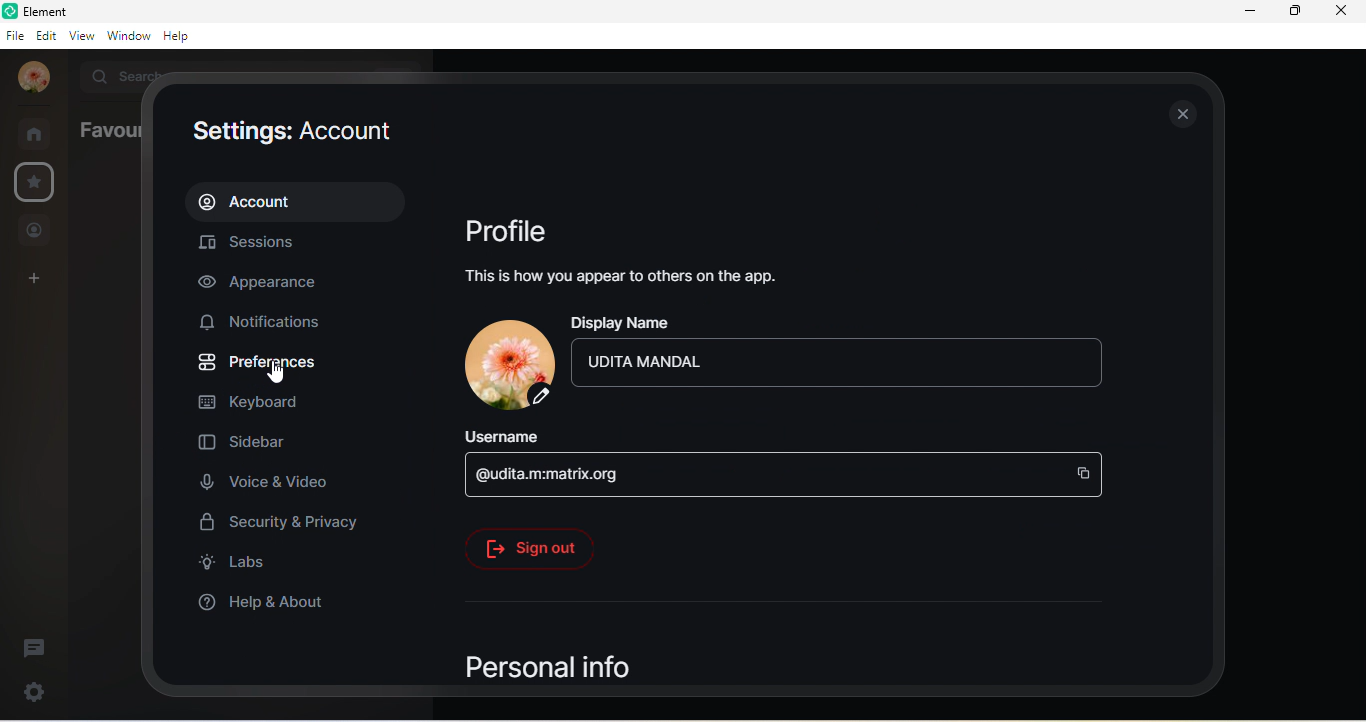 This screenshot has height=722, width=1366. Describe the element at coordinates (512, 438) in the screenshot. I see `username` at that location.